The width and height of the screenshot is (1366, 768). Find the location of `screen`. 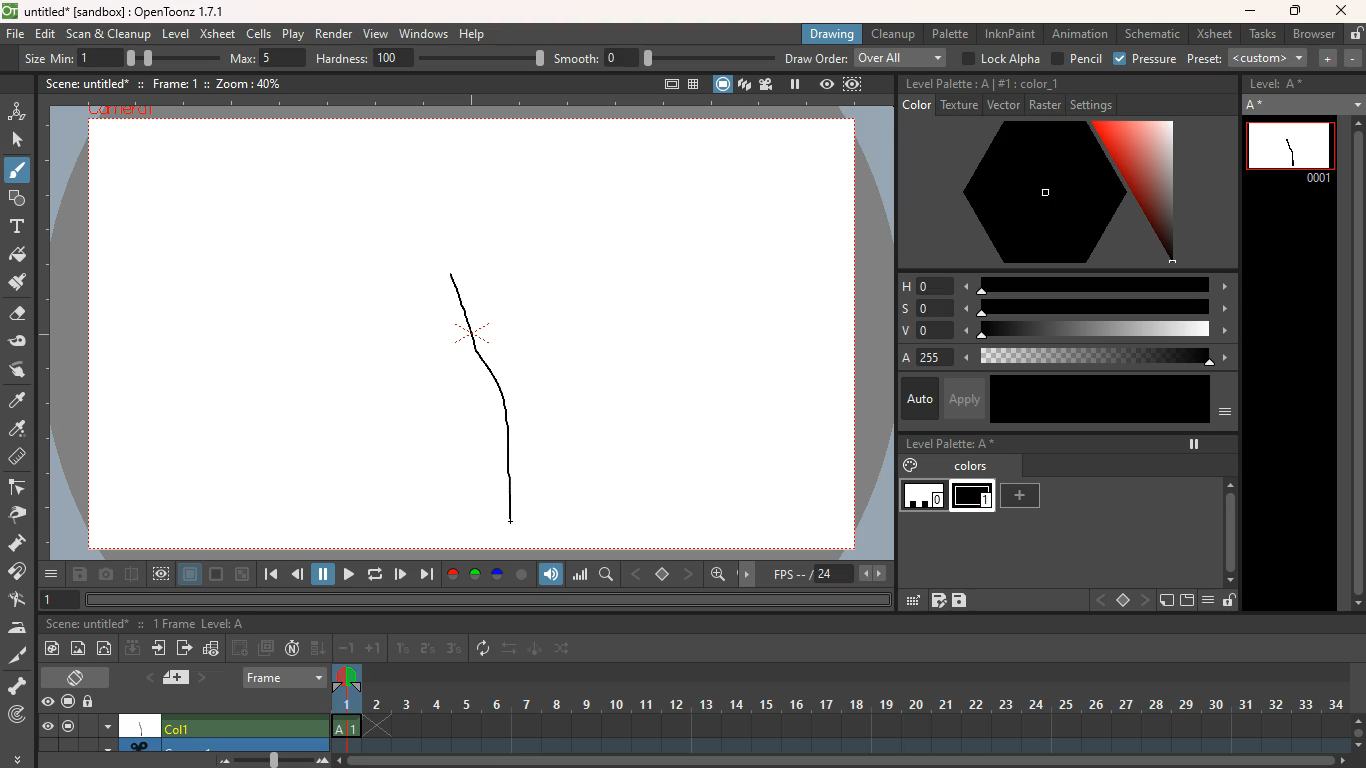

screen is located at coordinates (217, 575).